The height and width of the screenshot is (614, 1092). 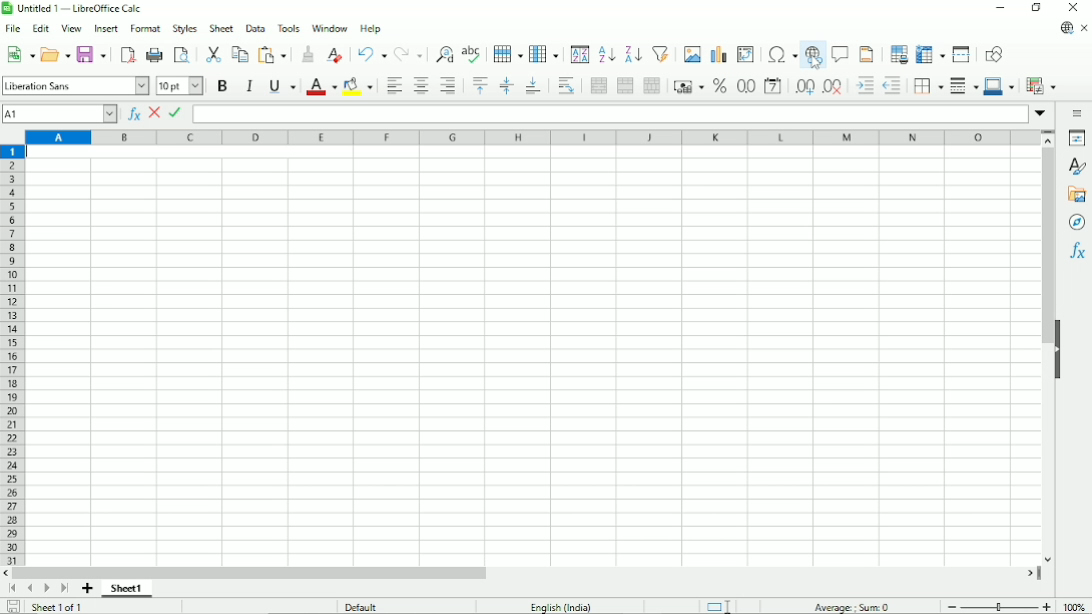 What do you see at coordinates (45, 589) in the screenshot?
I see `Scroll to next page` at bounding box center [45, 589].